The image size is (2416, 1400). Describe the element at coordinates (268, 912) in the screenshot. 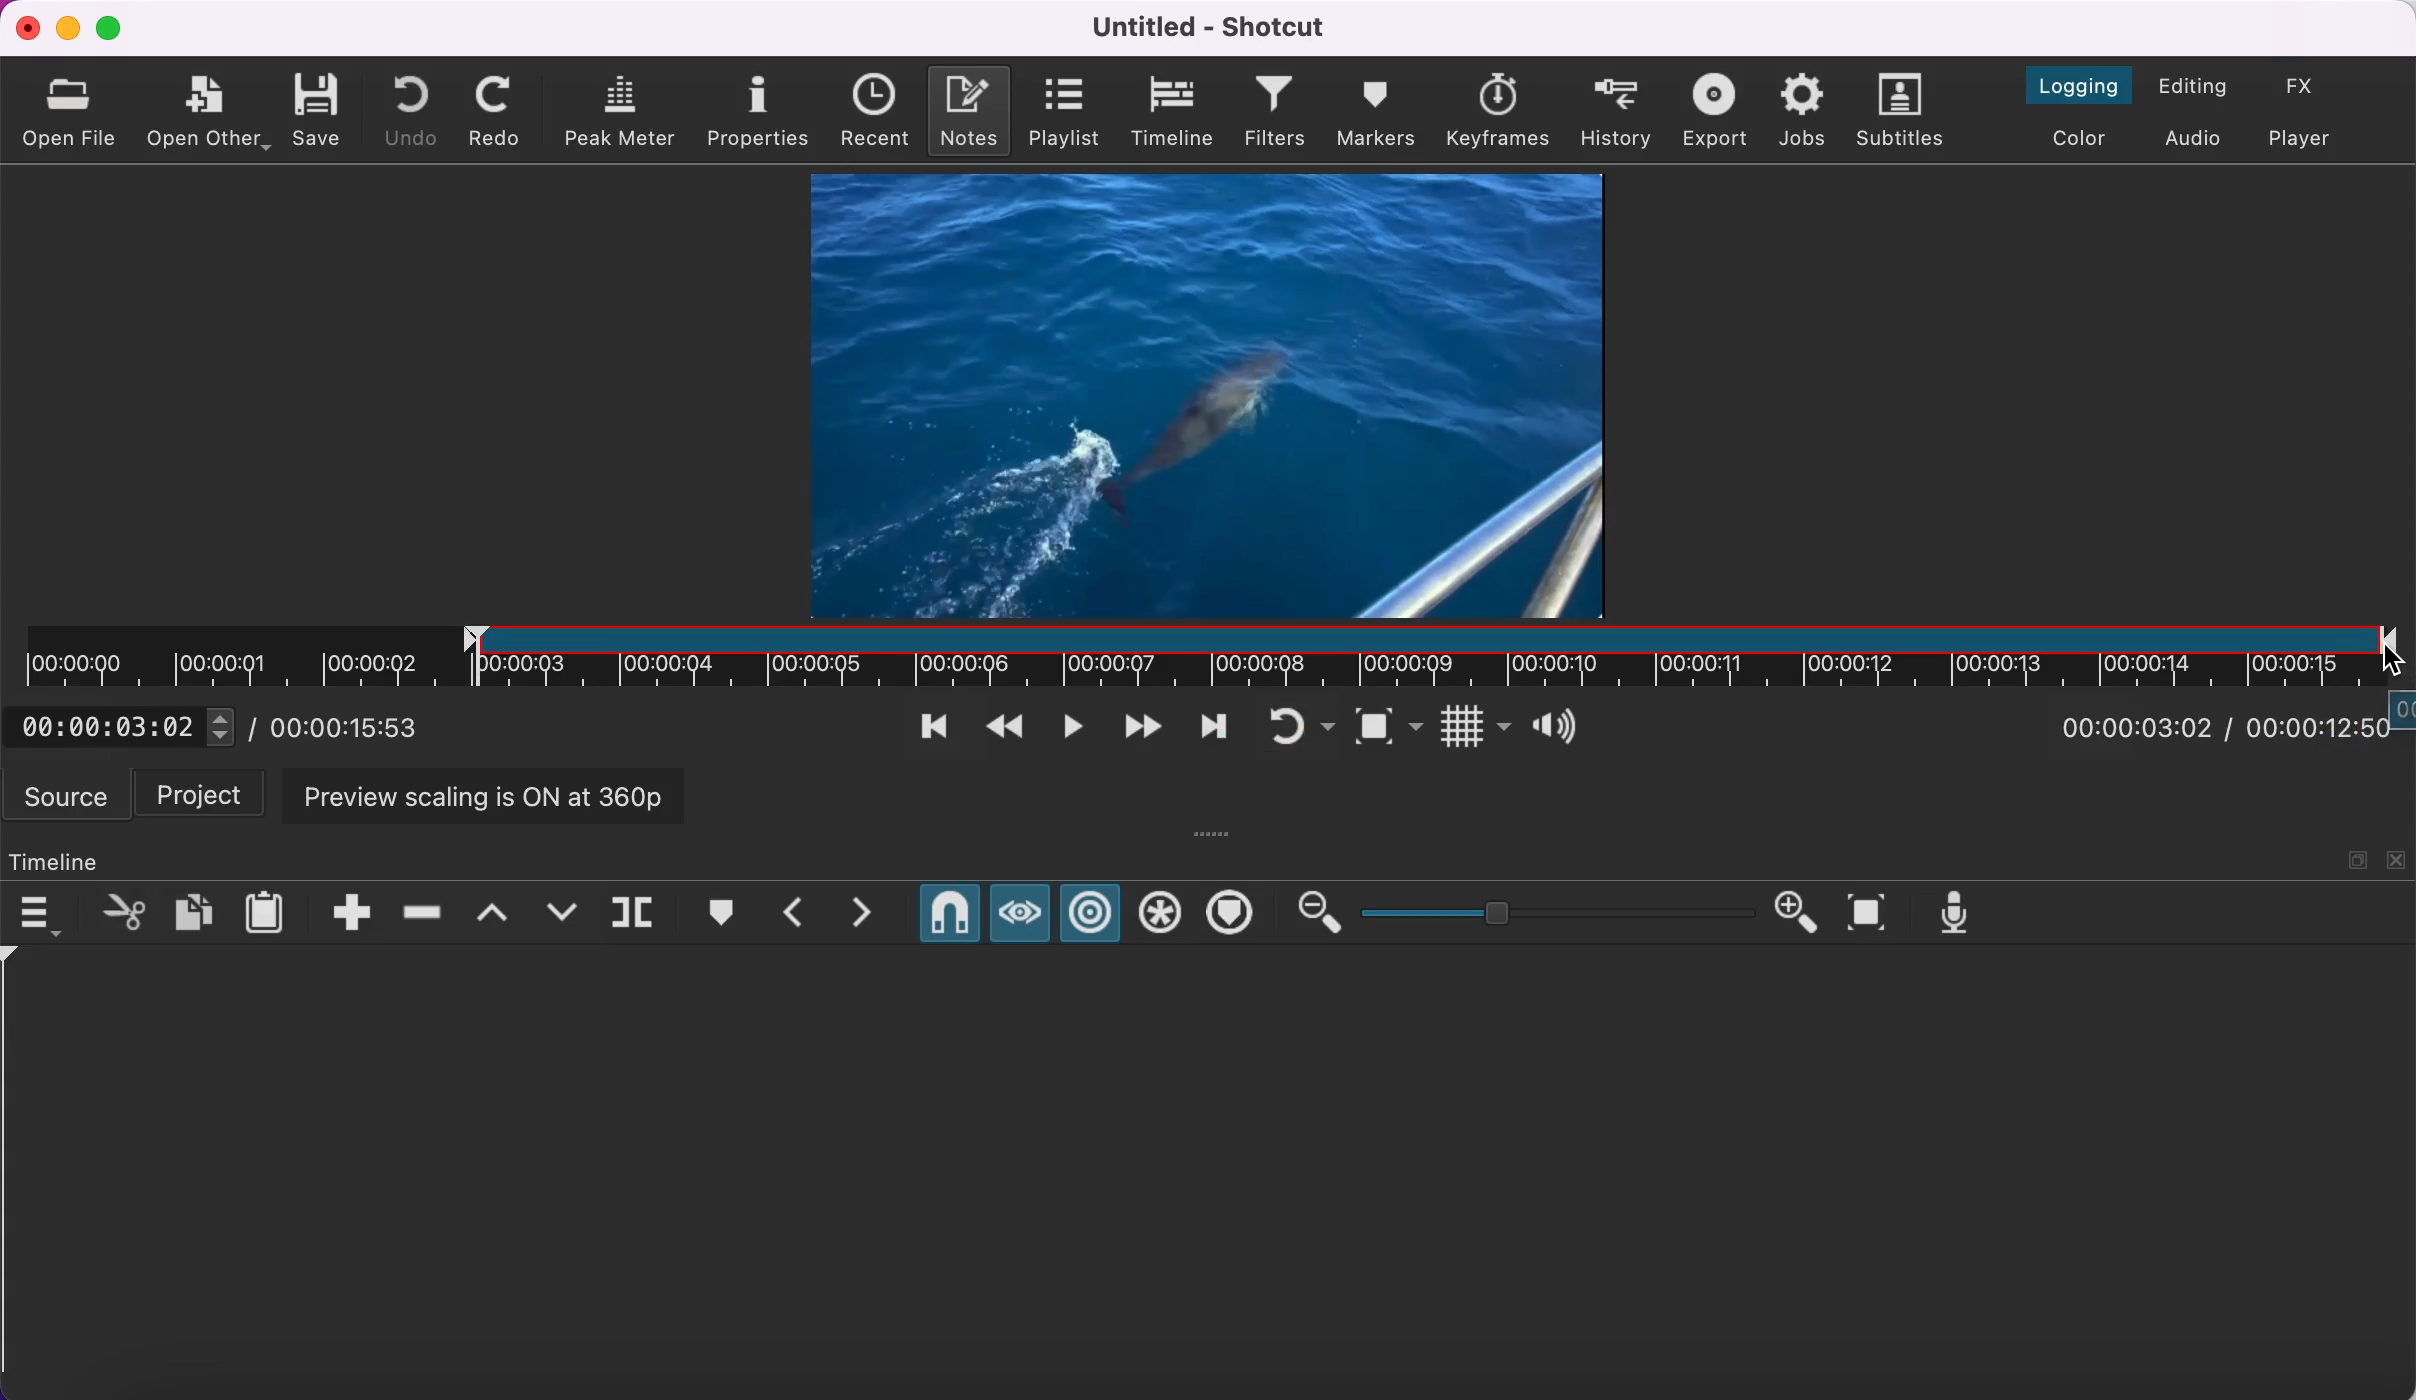

I see `paste` at that location.